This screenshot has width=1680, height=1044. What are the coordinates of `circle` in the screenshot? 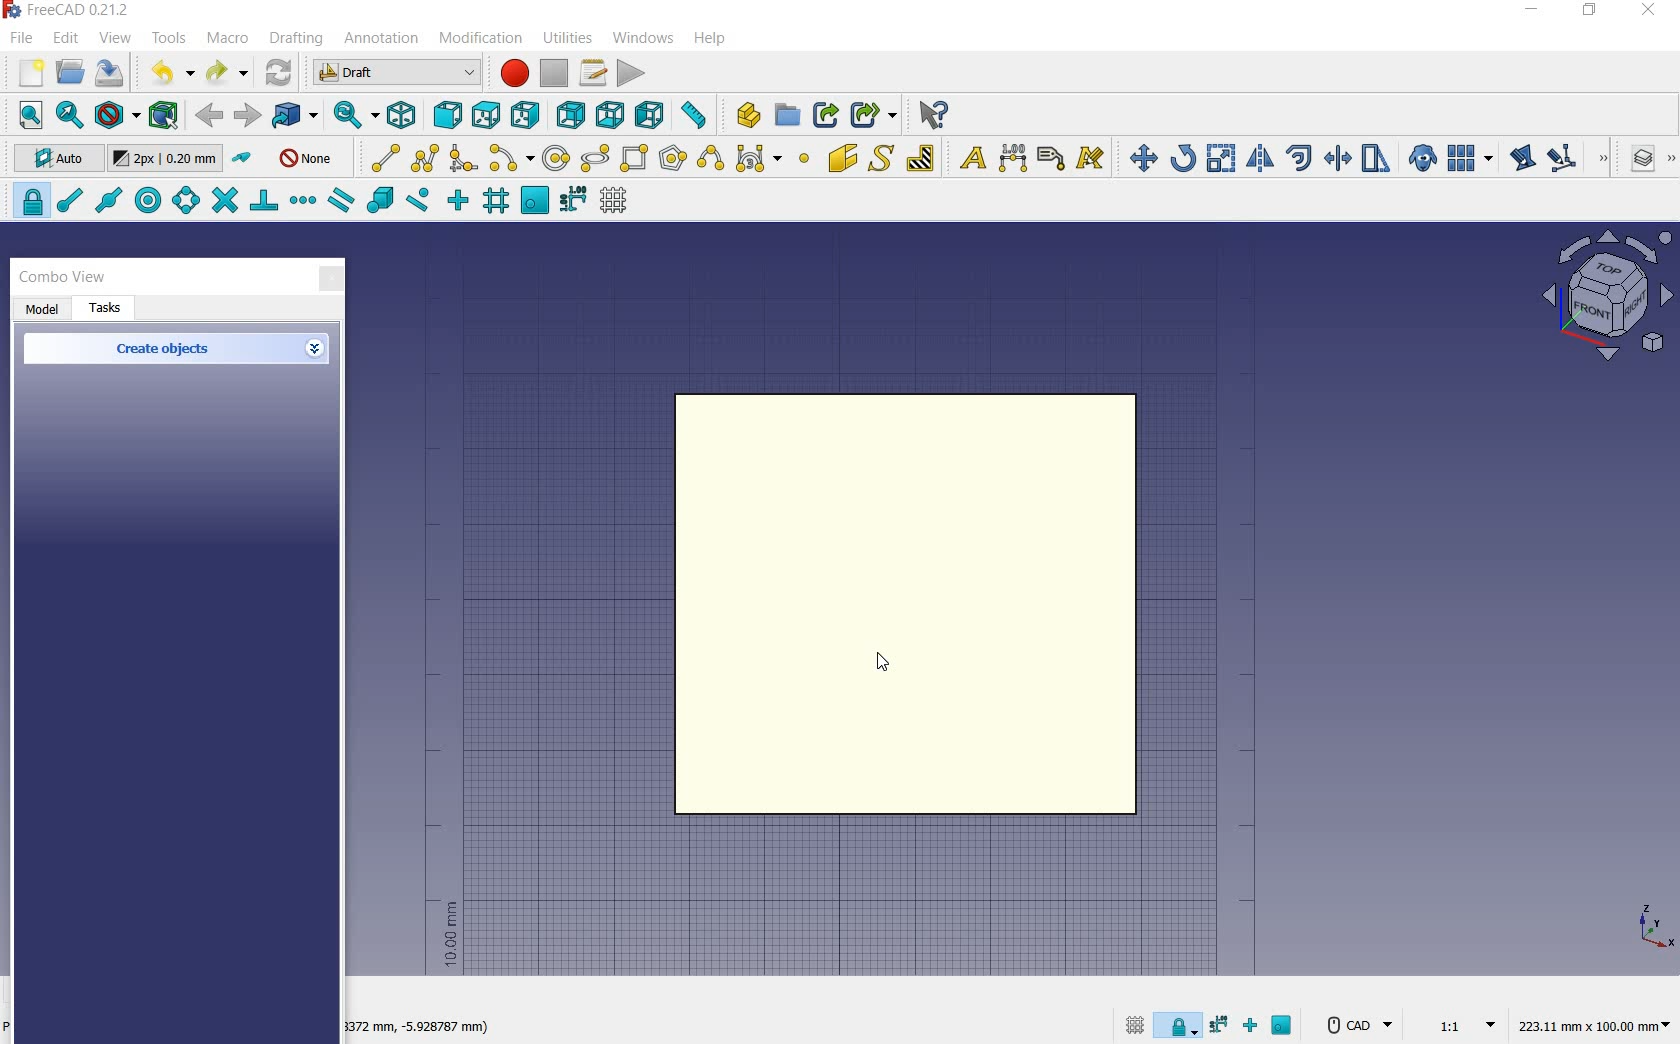 It's located at (557, 159).